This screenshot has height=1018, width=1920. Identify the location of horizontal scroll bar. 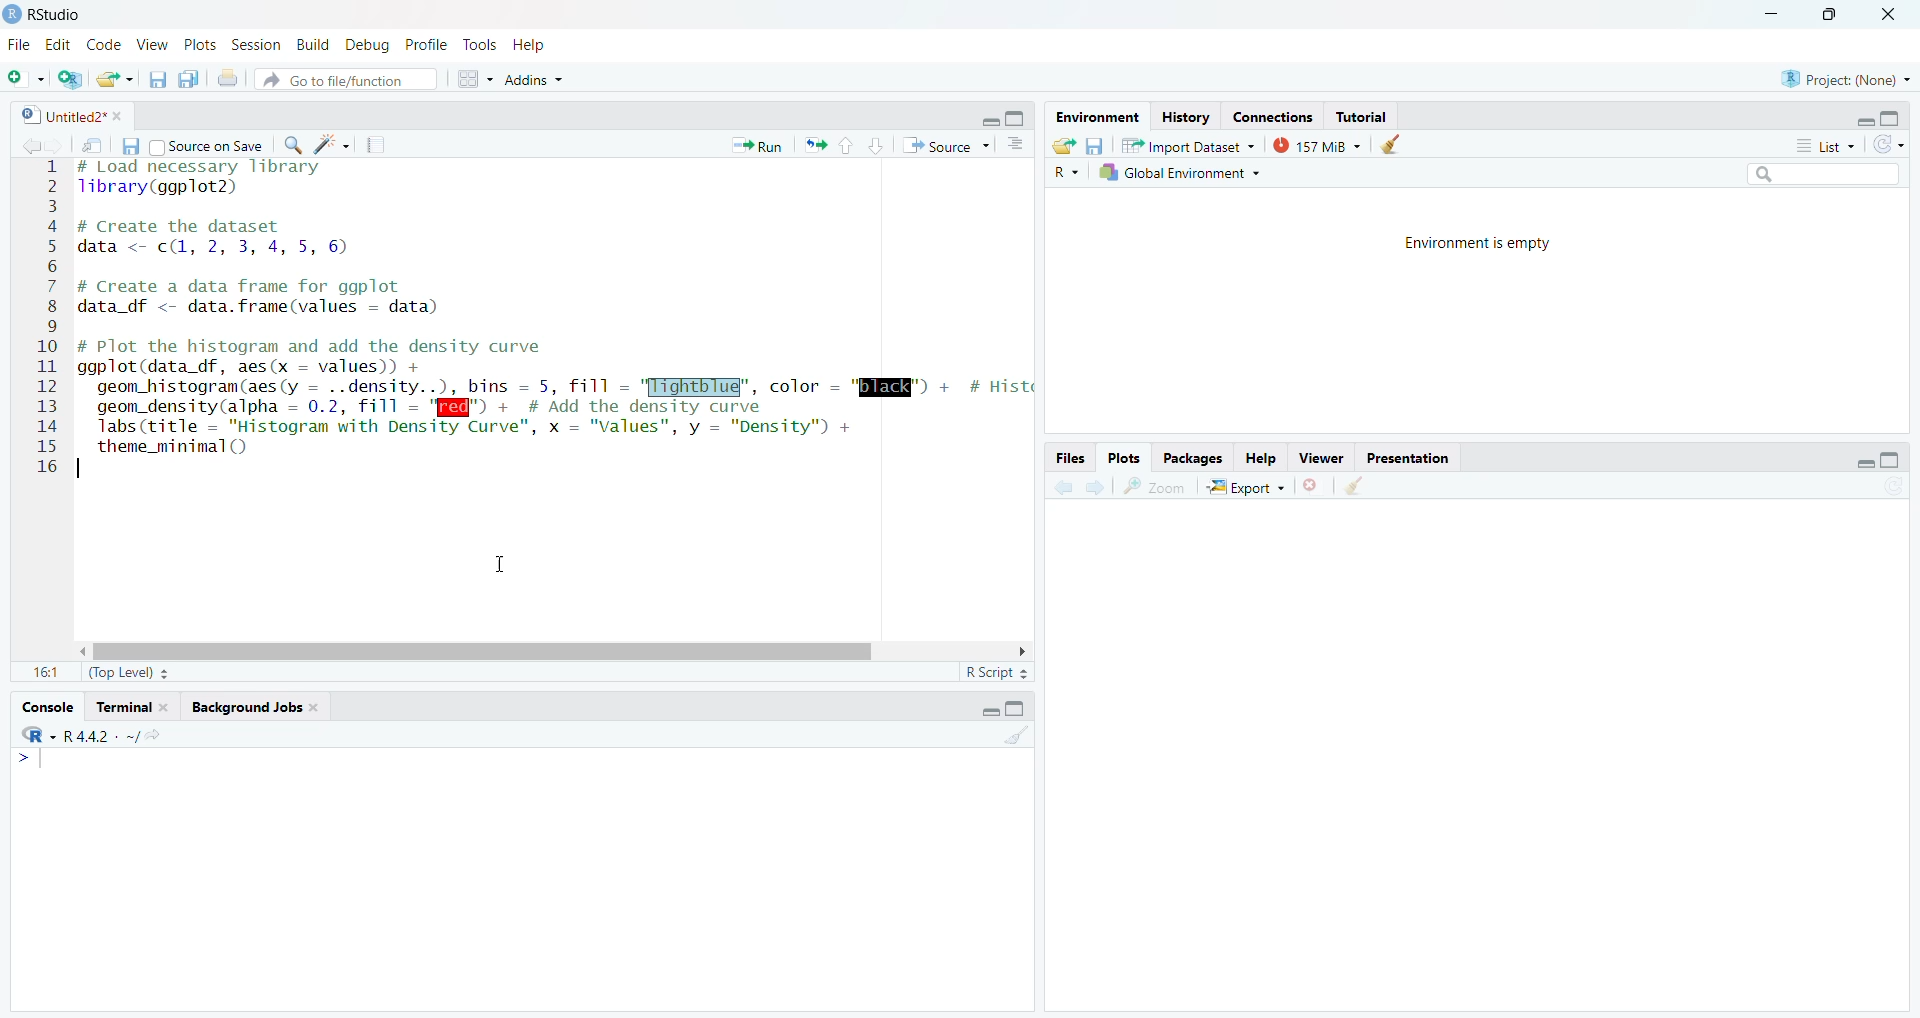
(488, 653).